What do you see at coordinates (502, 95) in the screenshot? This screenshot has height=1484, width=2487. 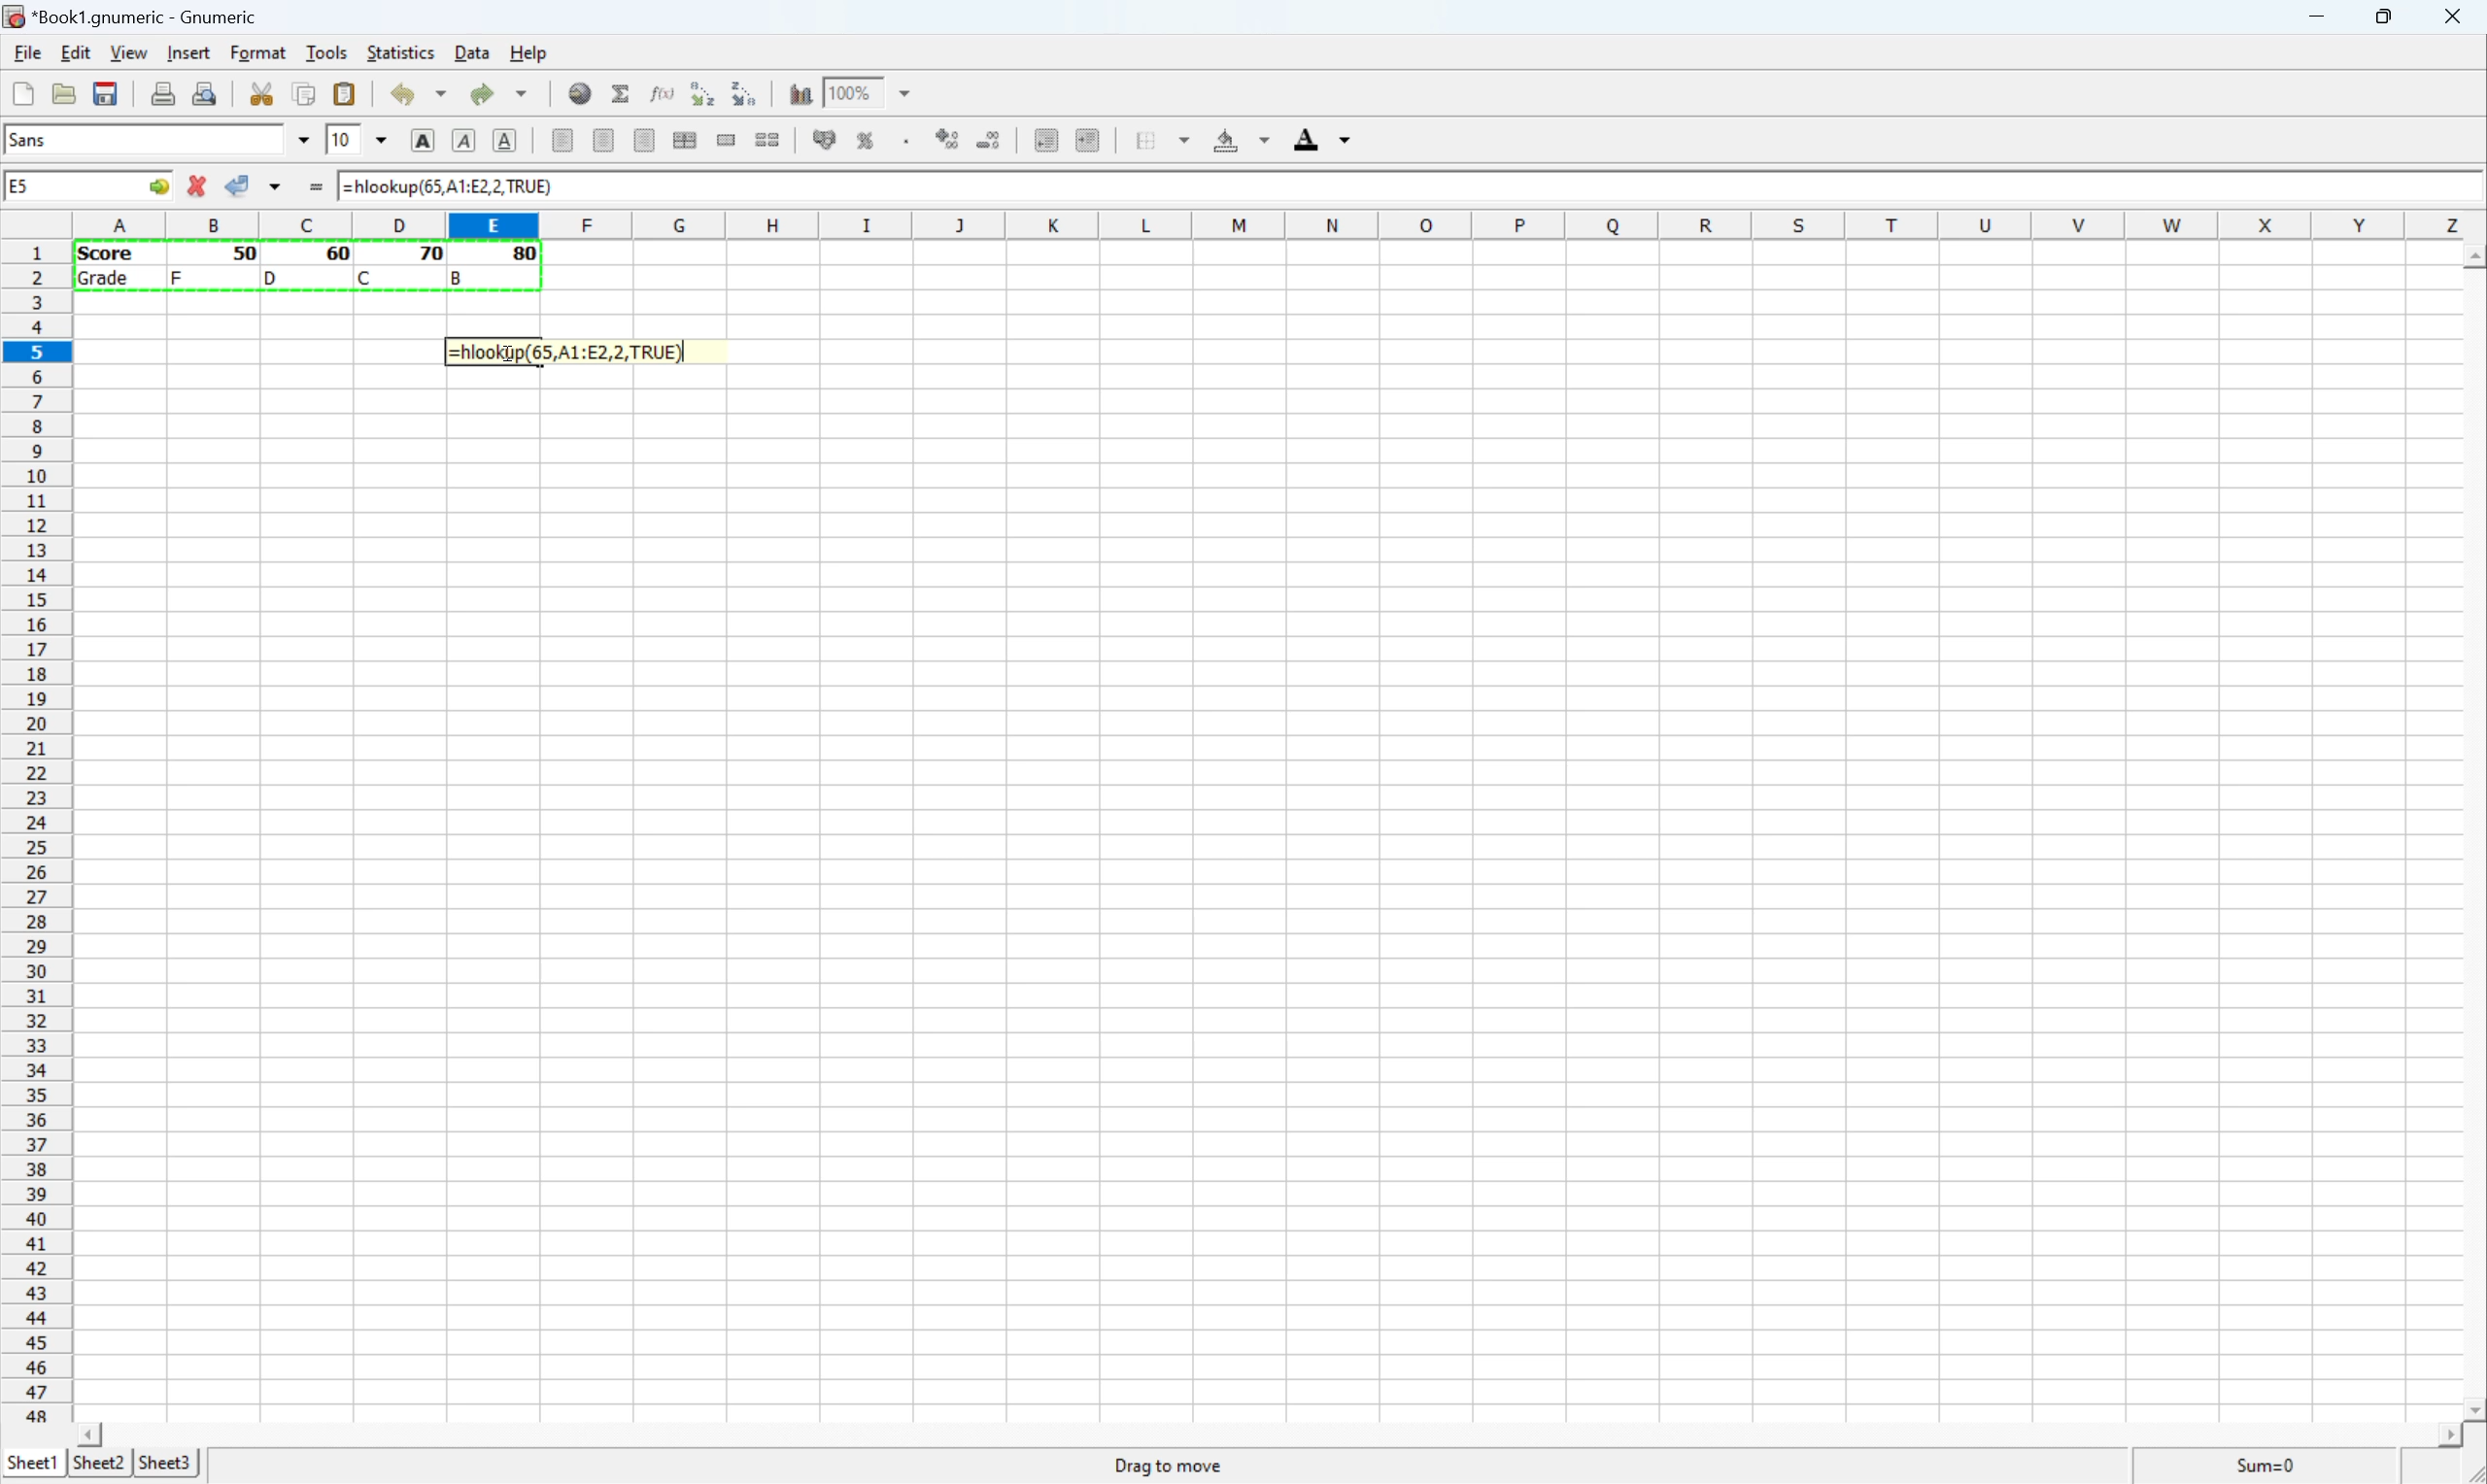 I see `Redo` at bounding box center [502, 95].